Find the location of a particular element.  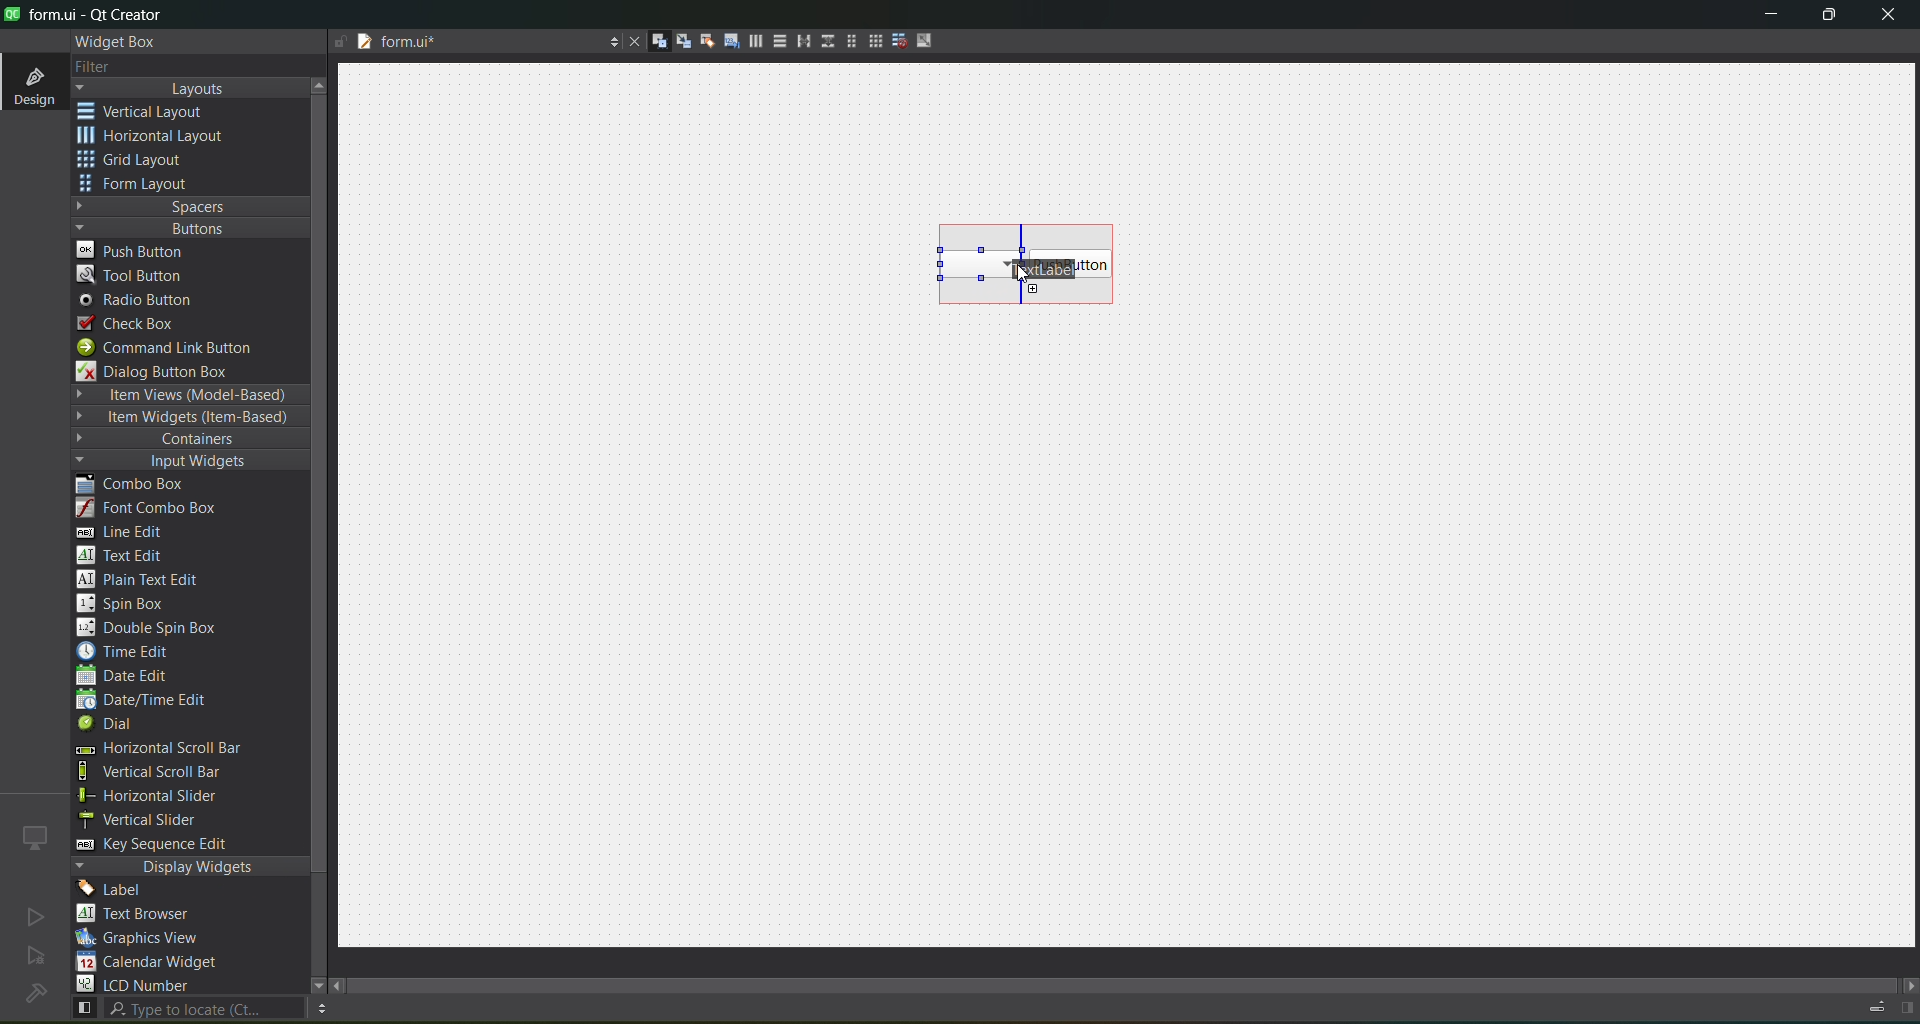

label is located at coordinates (116, 890).